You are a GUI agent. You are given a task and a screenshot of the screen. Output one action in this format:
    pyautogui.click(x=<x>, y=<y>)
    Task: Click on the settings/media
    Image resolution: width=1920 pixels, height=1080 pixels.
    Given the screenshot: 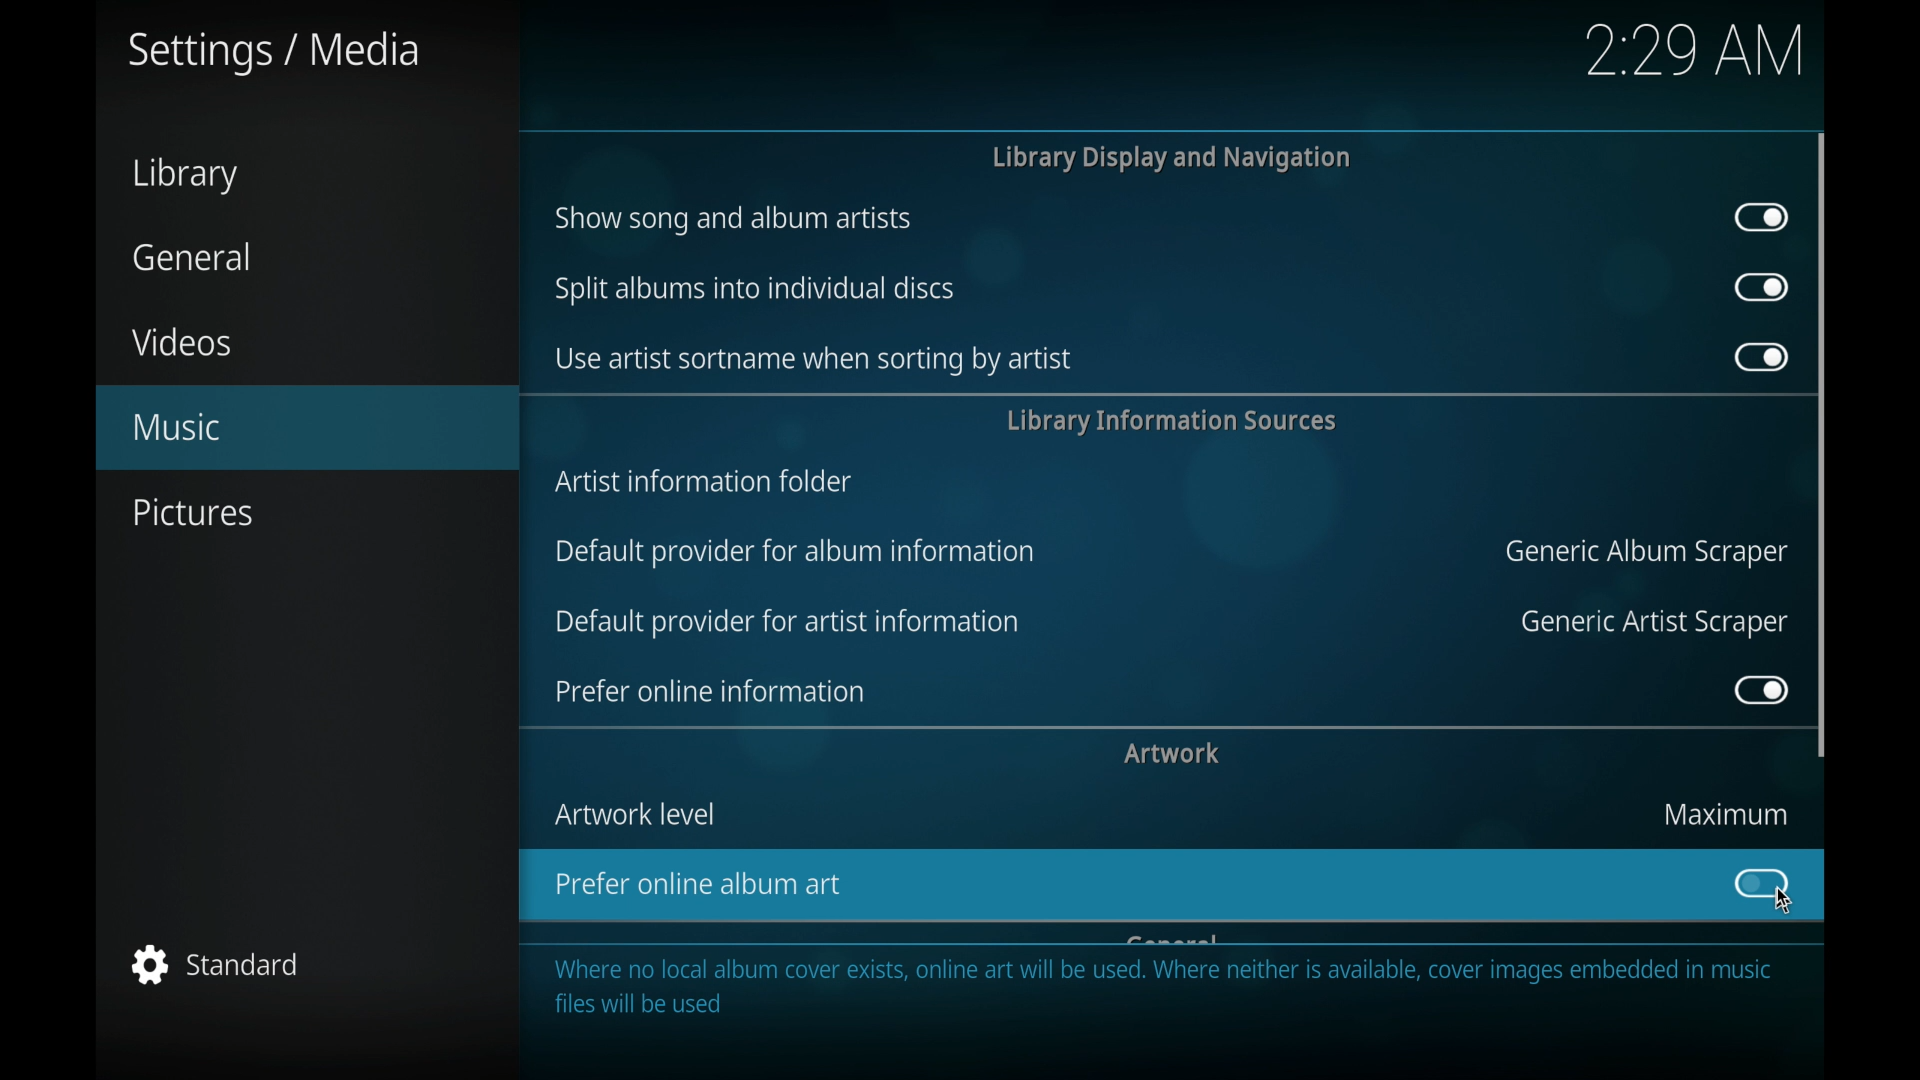 What is the action you would take?
    pyautogui.click(x=271, y=52)
    